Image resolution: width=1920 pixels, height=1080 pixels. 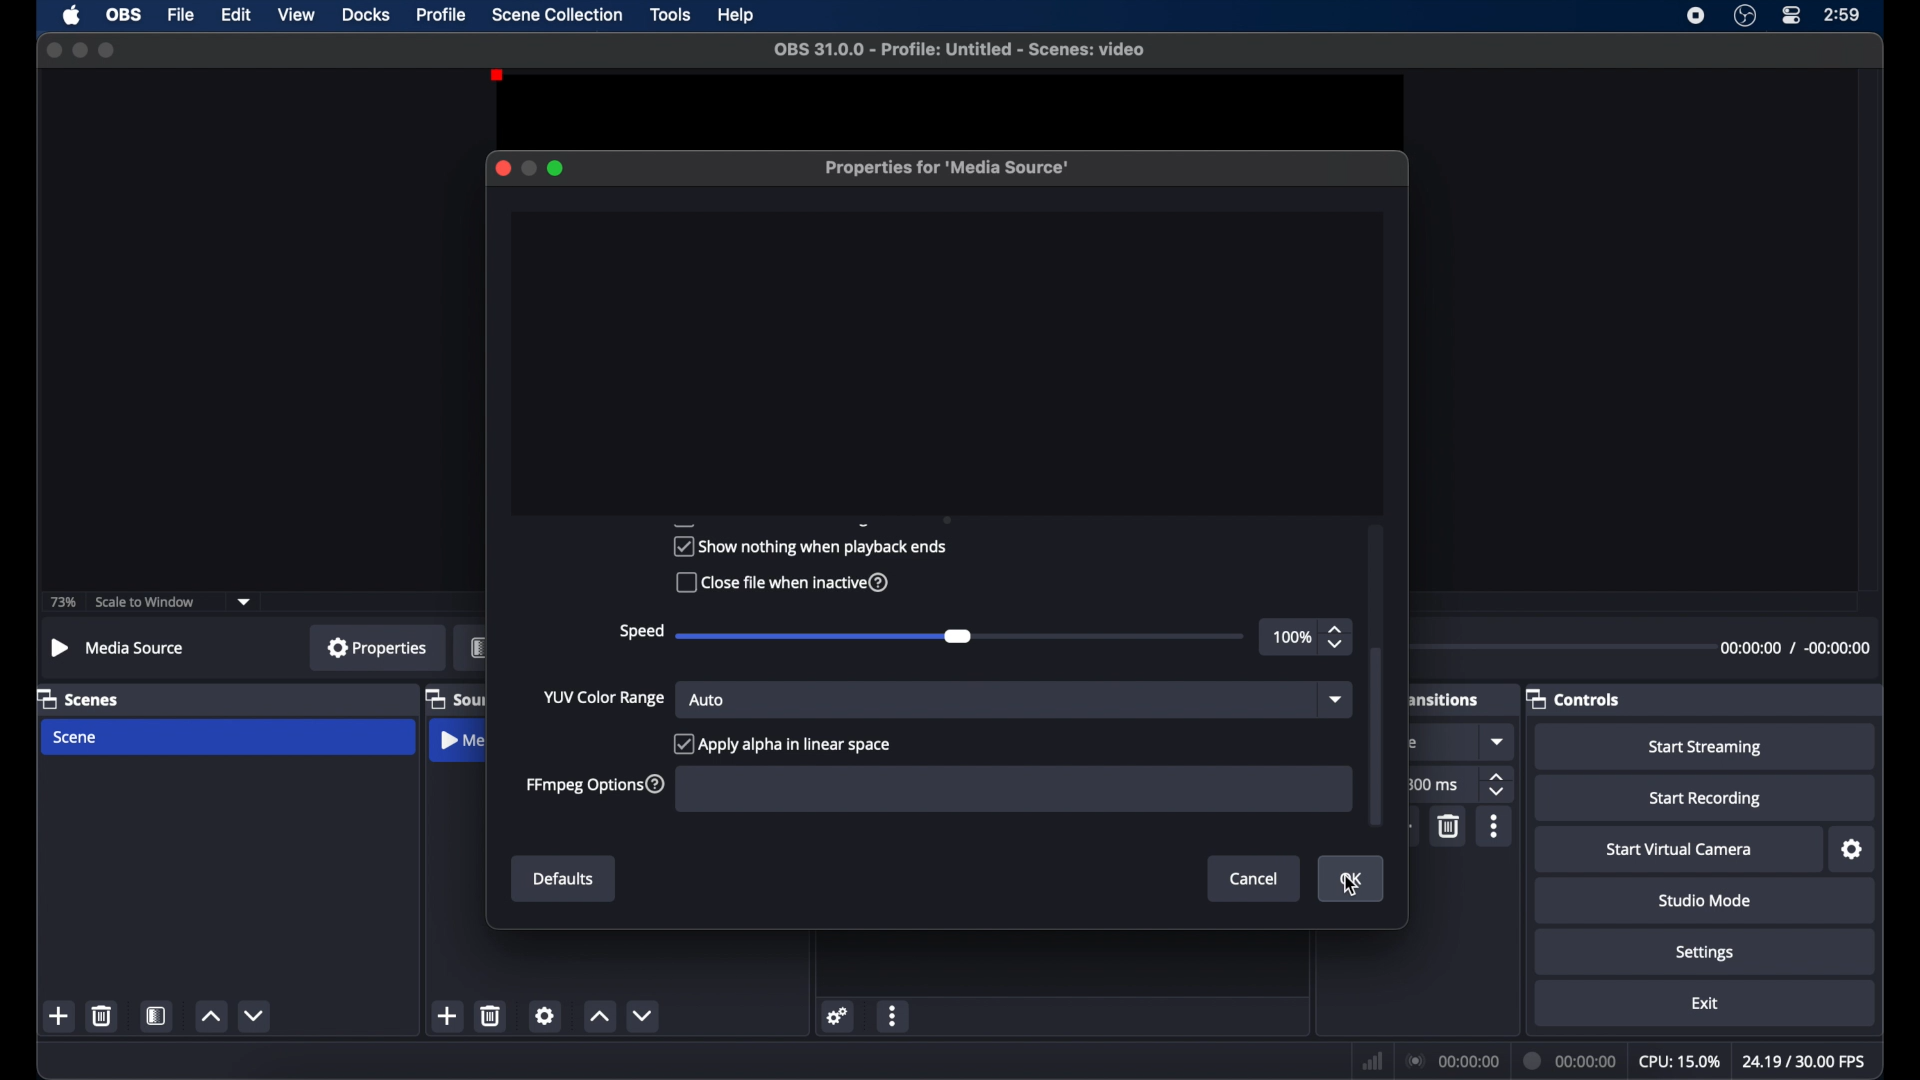 What do you see at coordinates (604, 698) in the screenshot?
I see `yup color range` at bounding box center [604, 698].